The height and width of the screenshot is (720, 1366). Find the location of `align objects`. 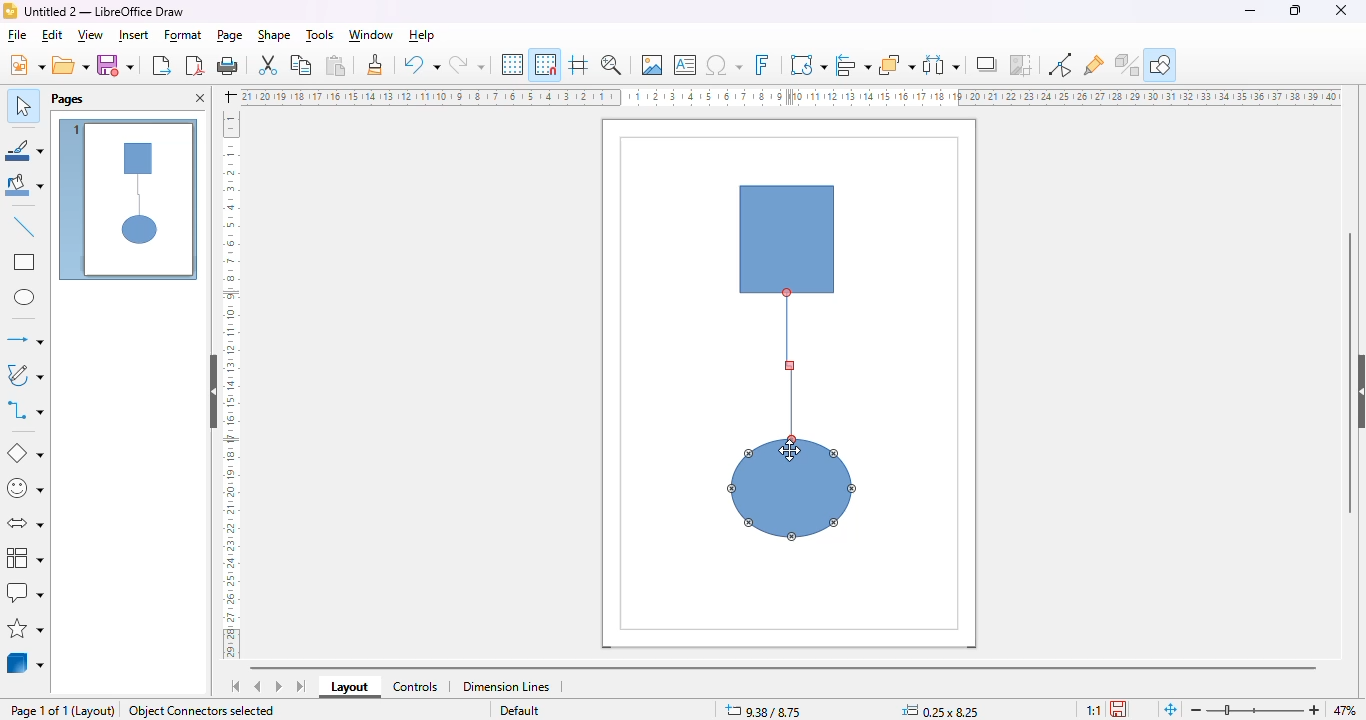

align objects is located at coordinates (855, 65).